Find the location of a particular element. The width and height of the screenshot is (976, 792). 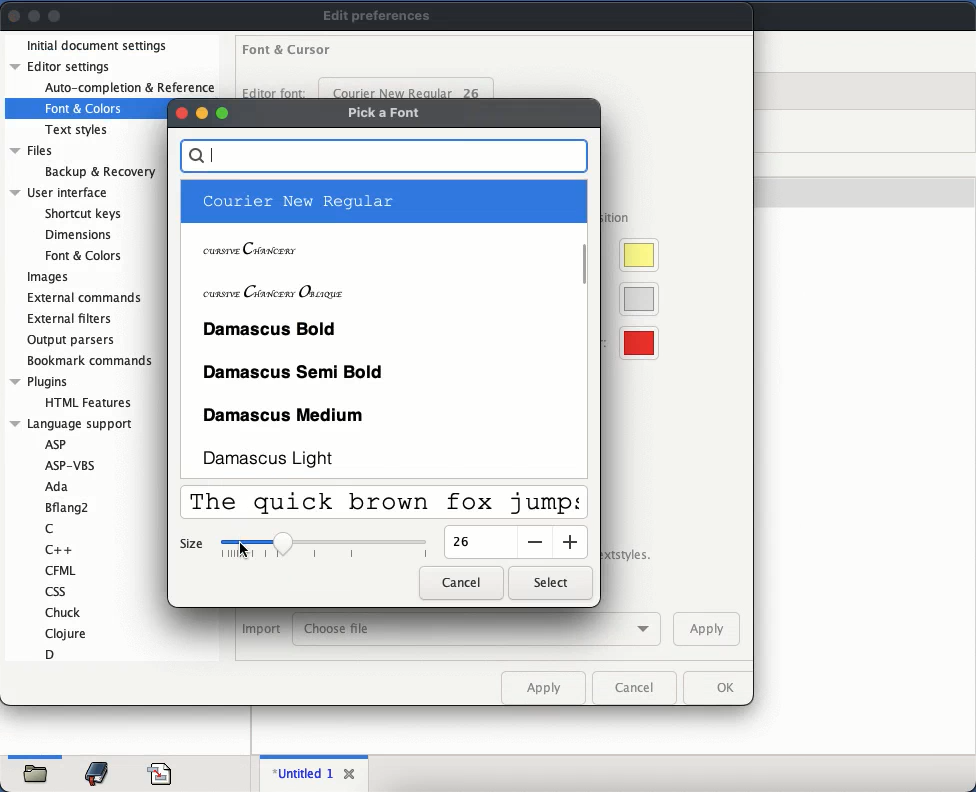

minimize is located at coordinates (34, 17).